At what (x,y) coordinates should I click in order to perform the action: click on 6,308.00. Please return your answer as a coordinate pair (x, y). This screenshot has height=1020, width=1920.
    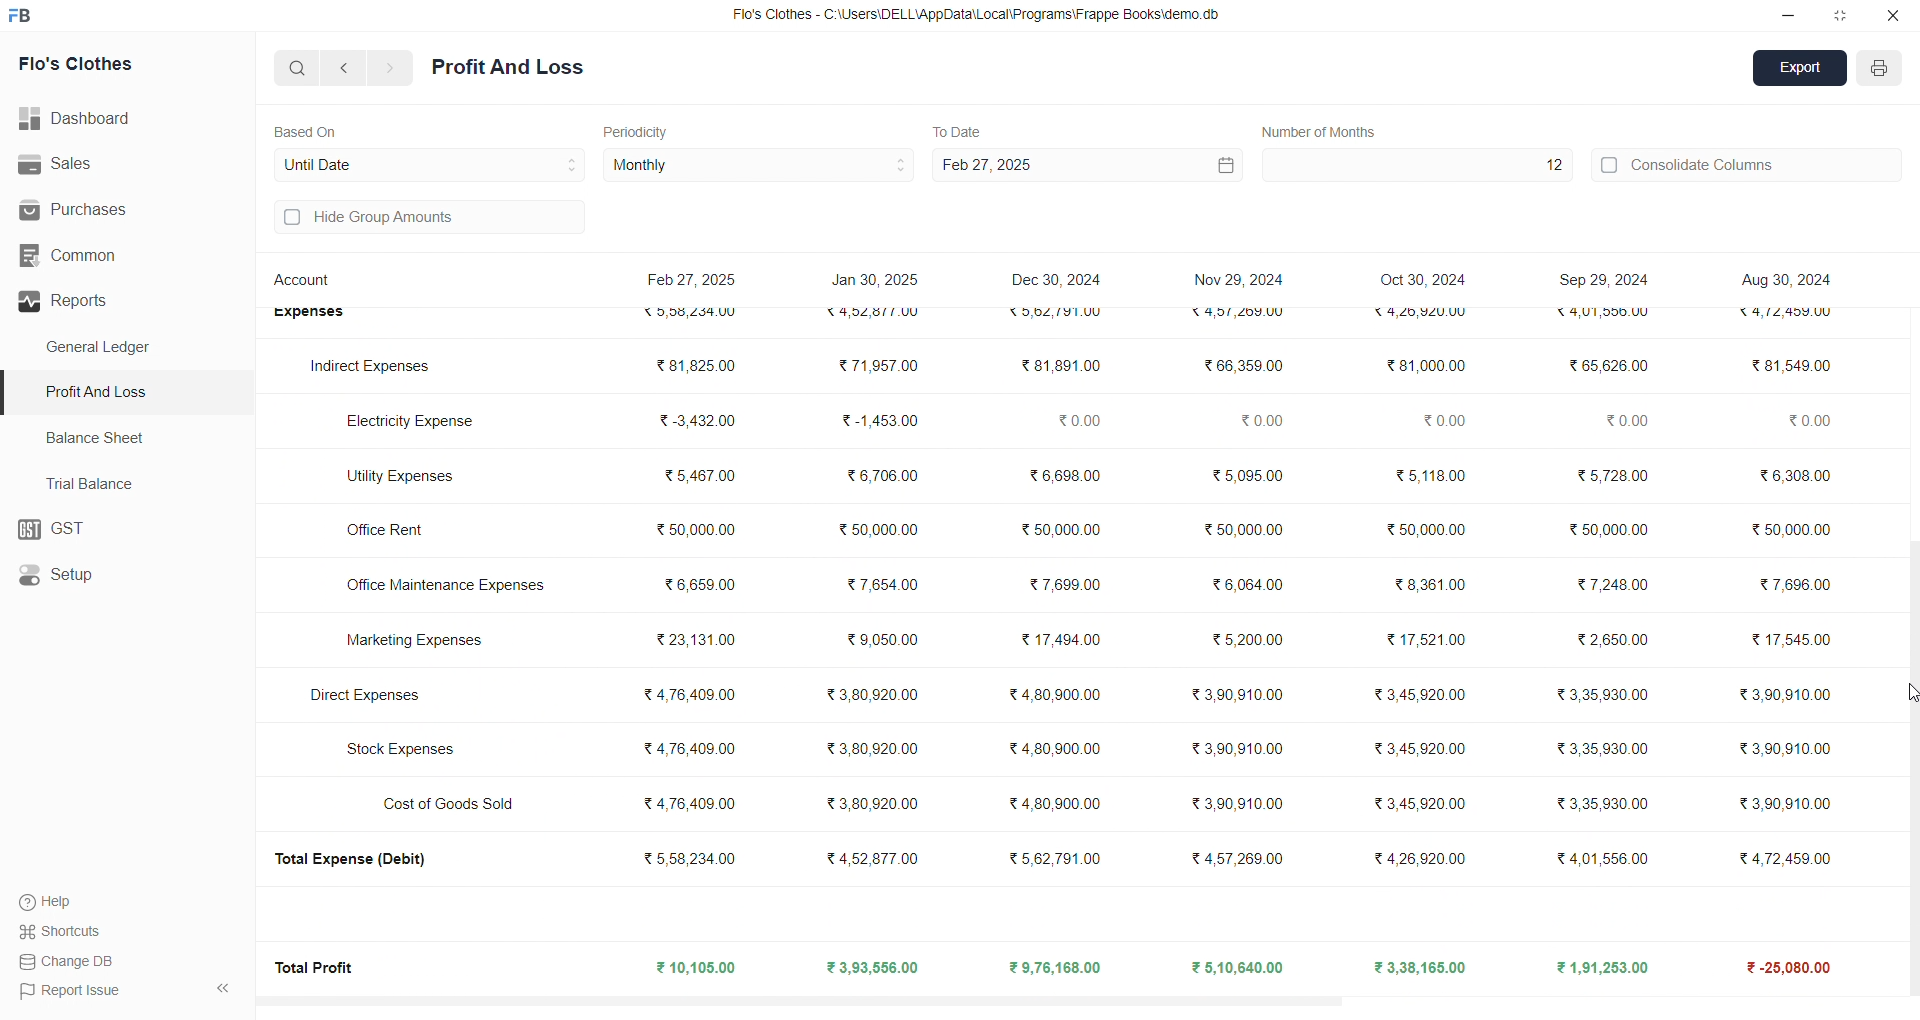
    Looking at the image, I should click on (1788, 477).